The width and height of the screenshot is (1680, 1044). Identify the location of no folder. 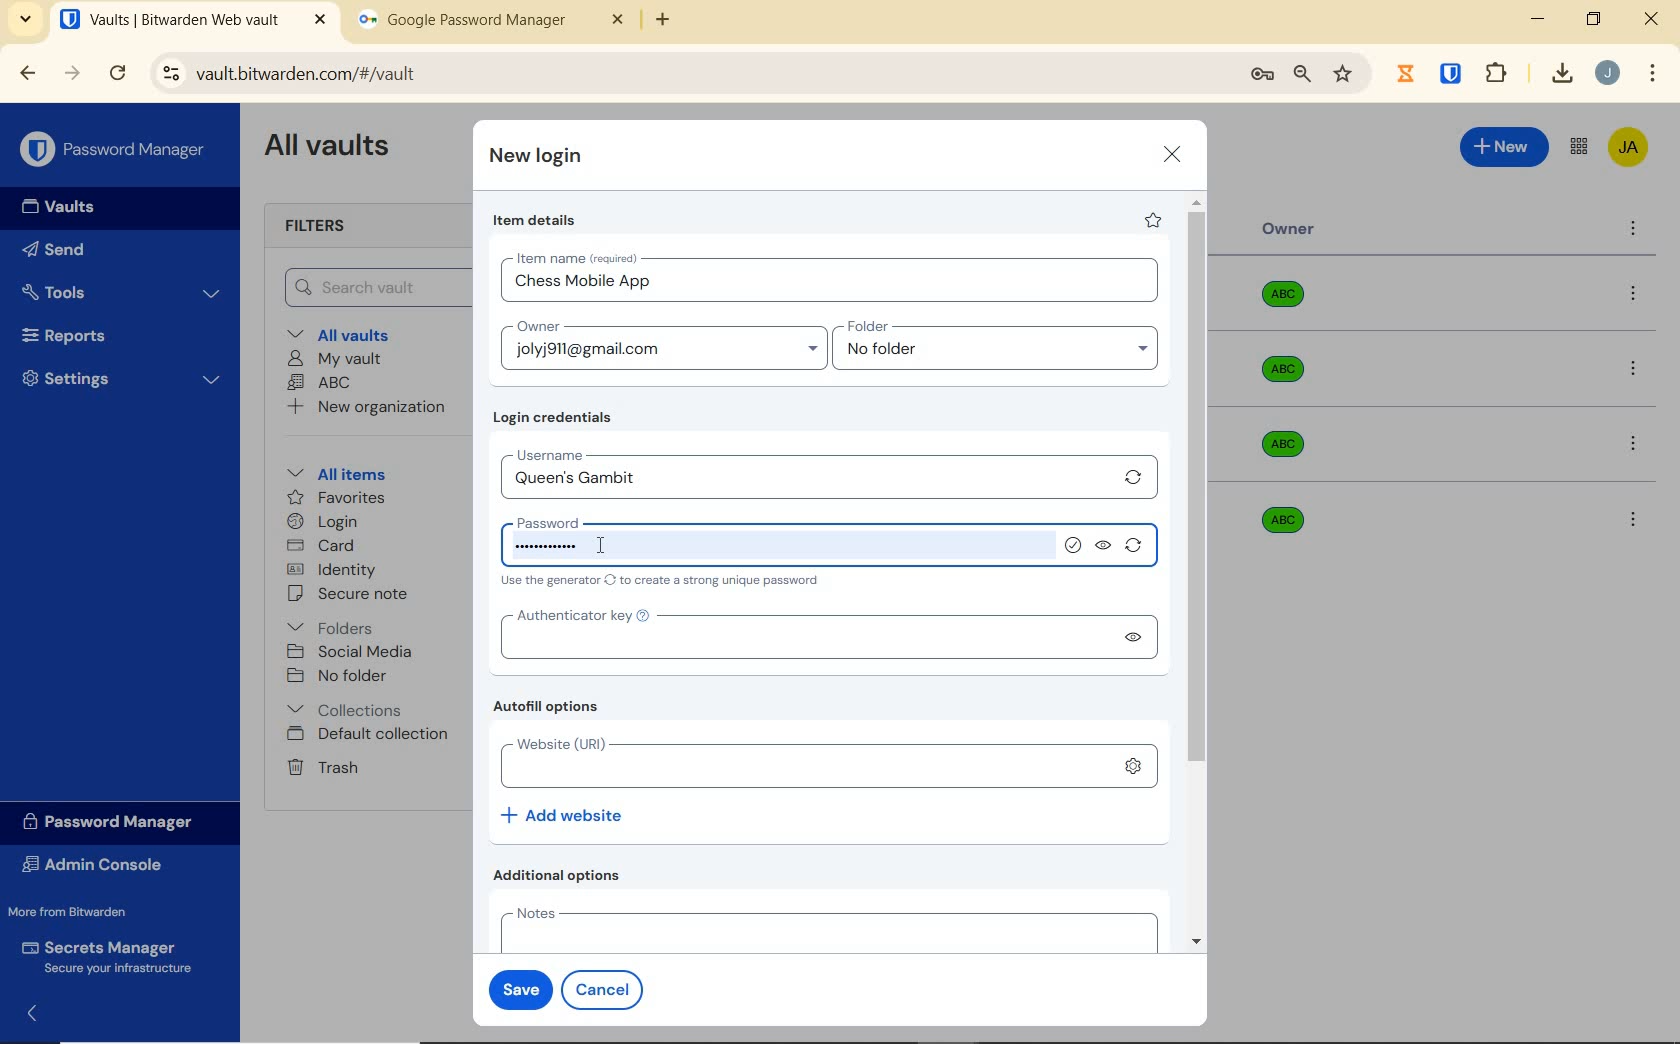
(1003, 354).